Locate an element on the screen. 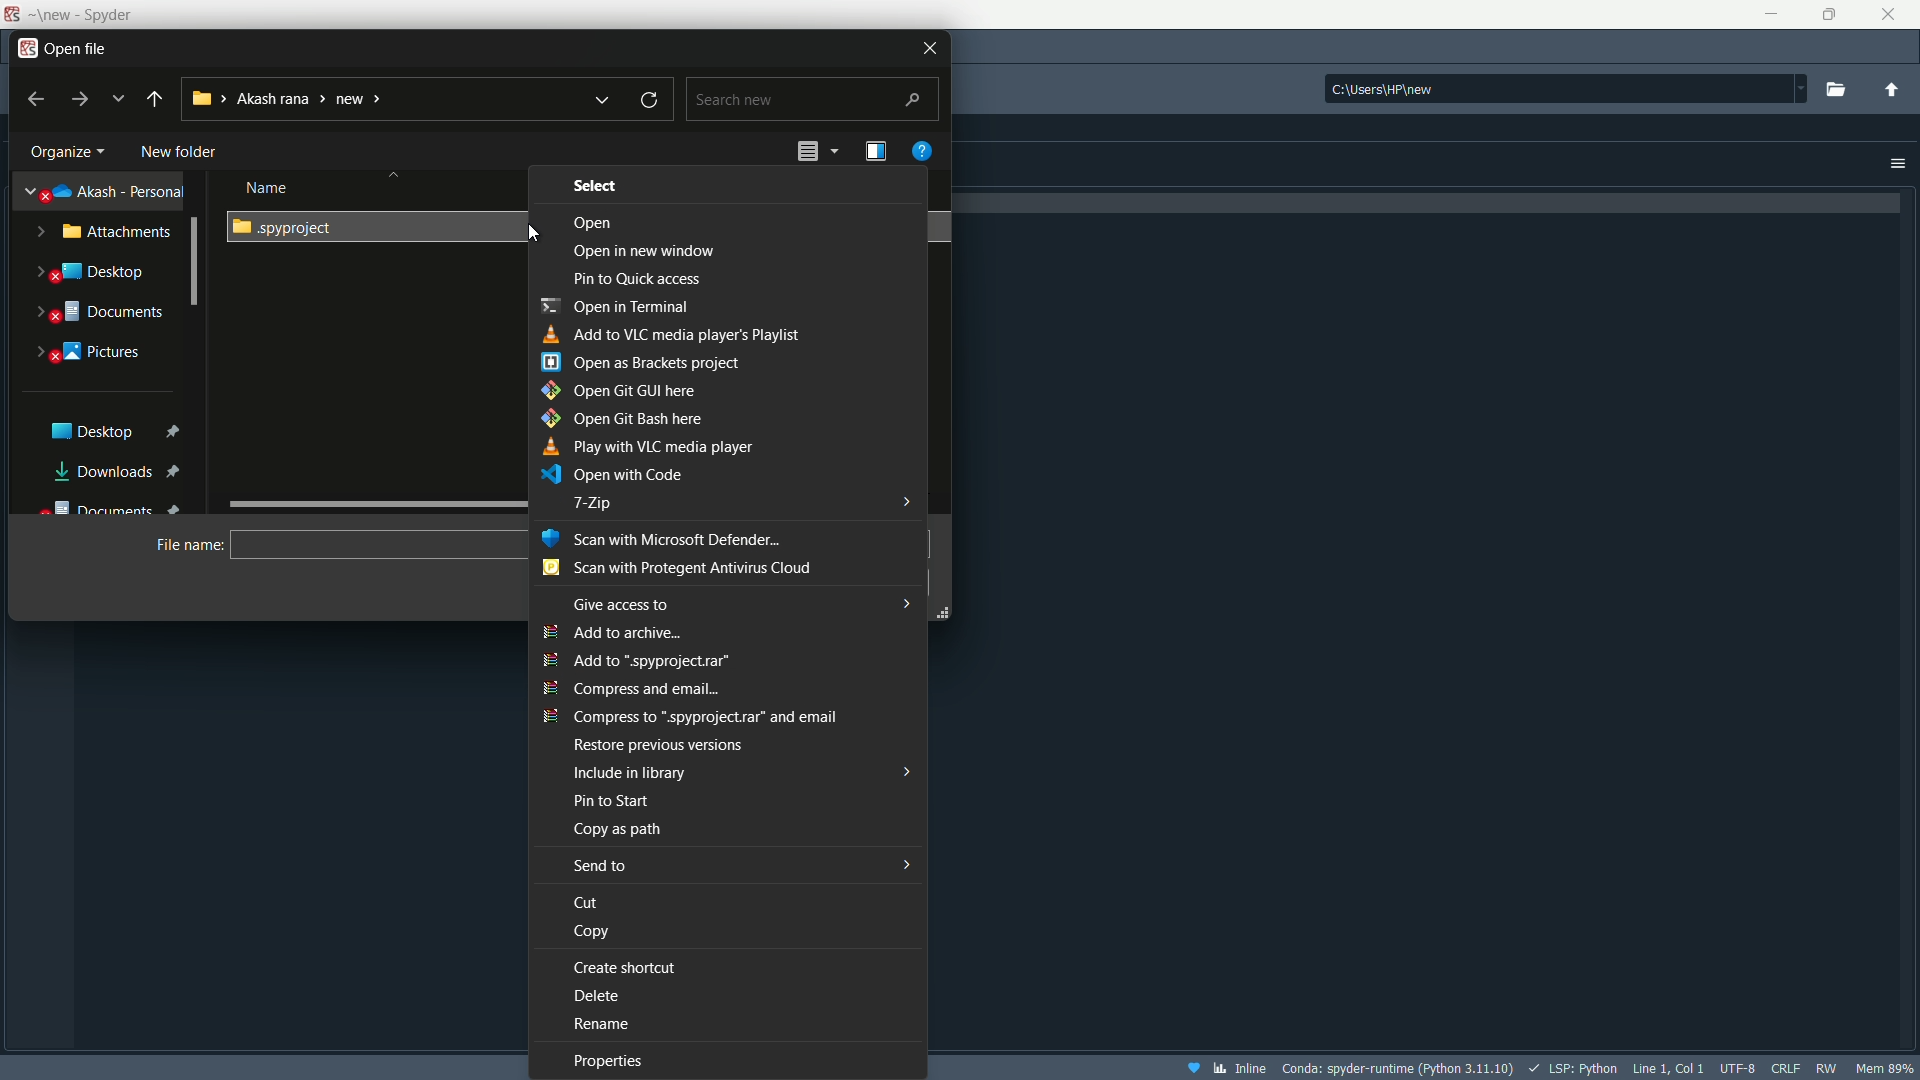 The height and width of the screenshot is (1080, 1920). Select is located at coordinates (613, 184).